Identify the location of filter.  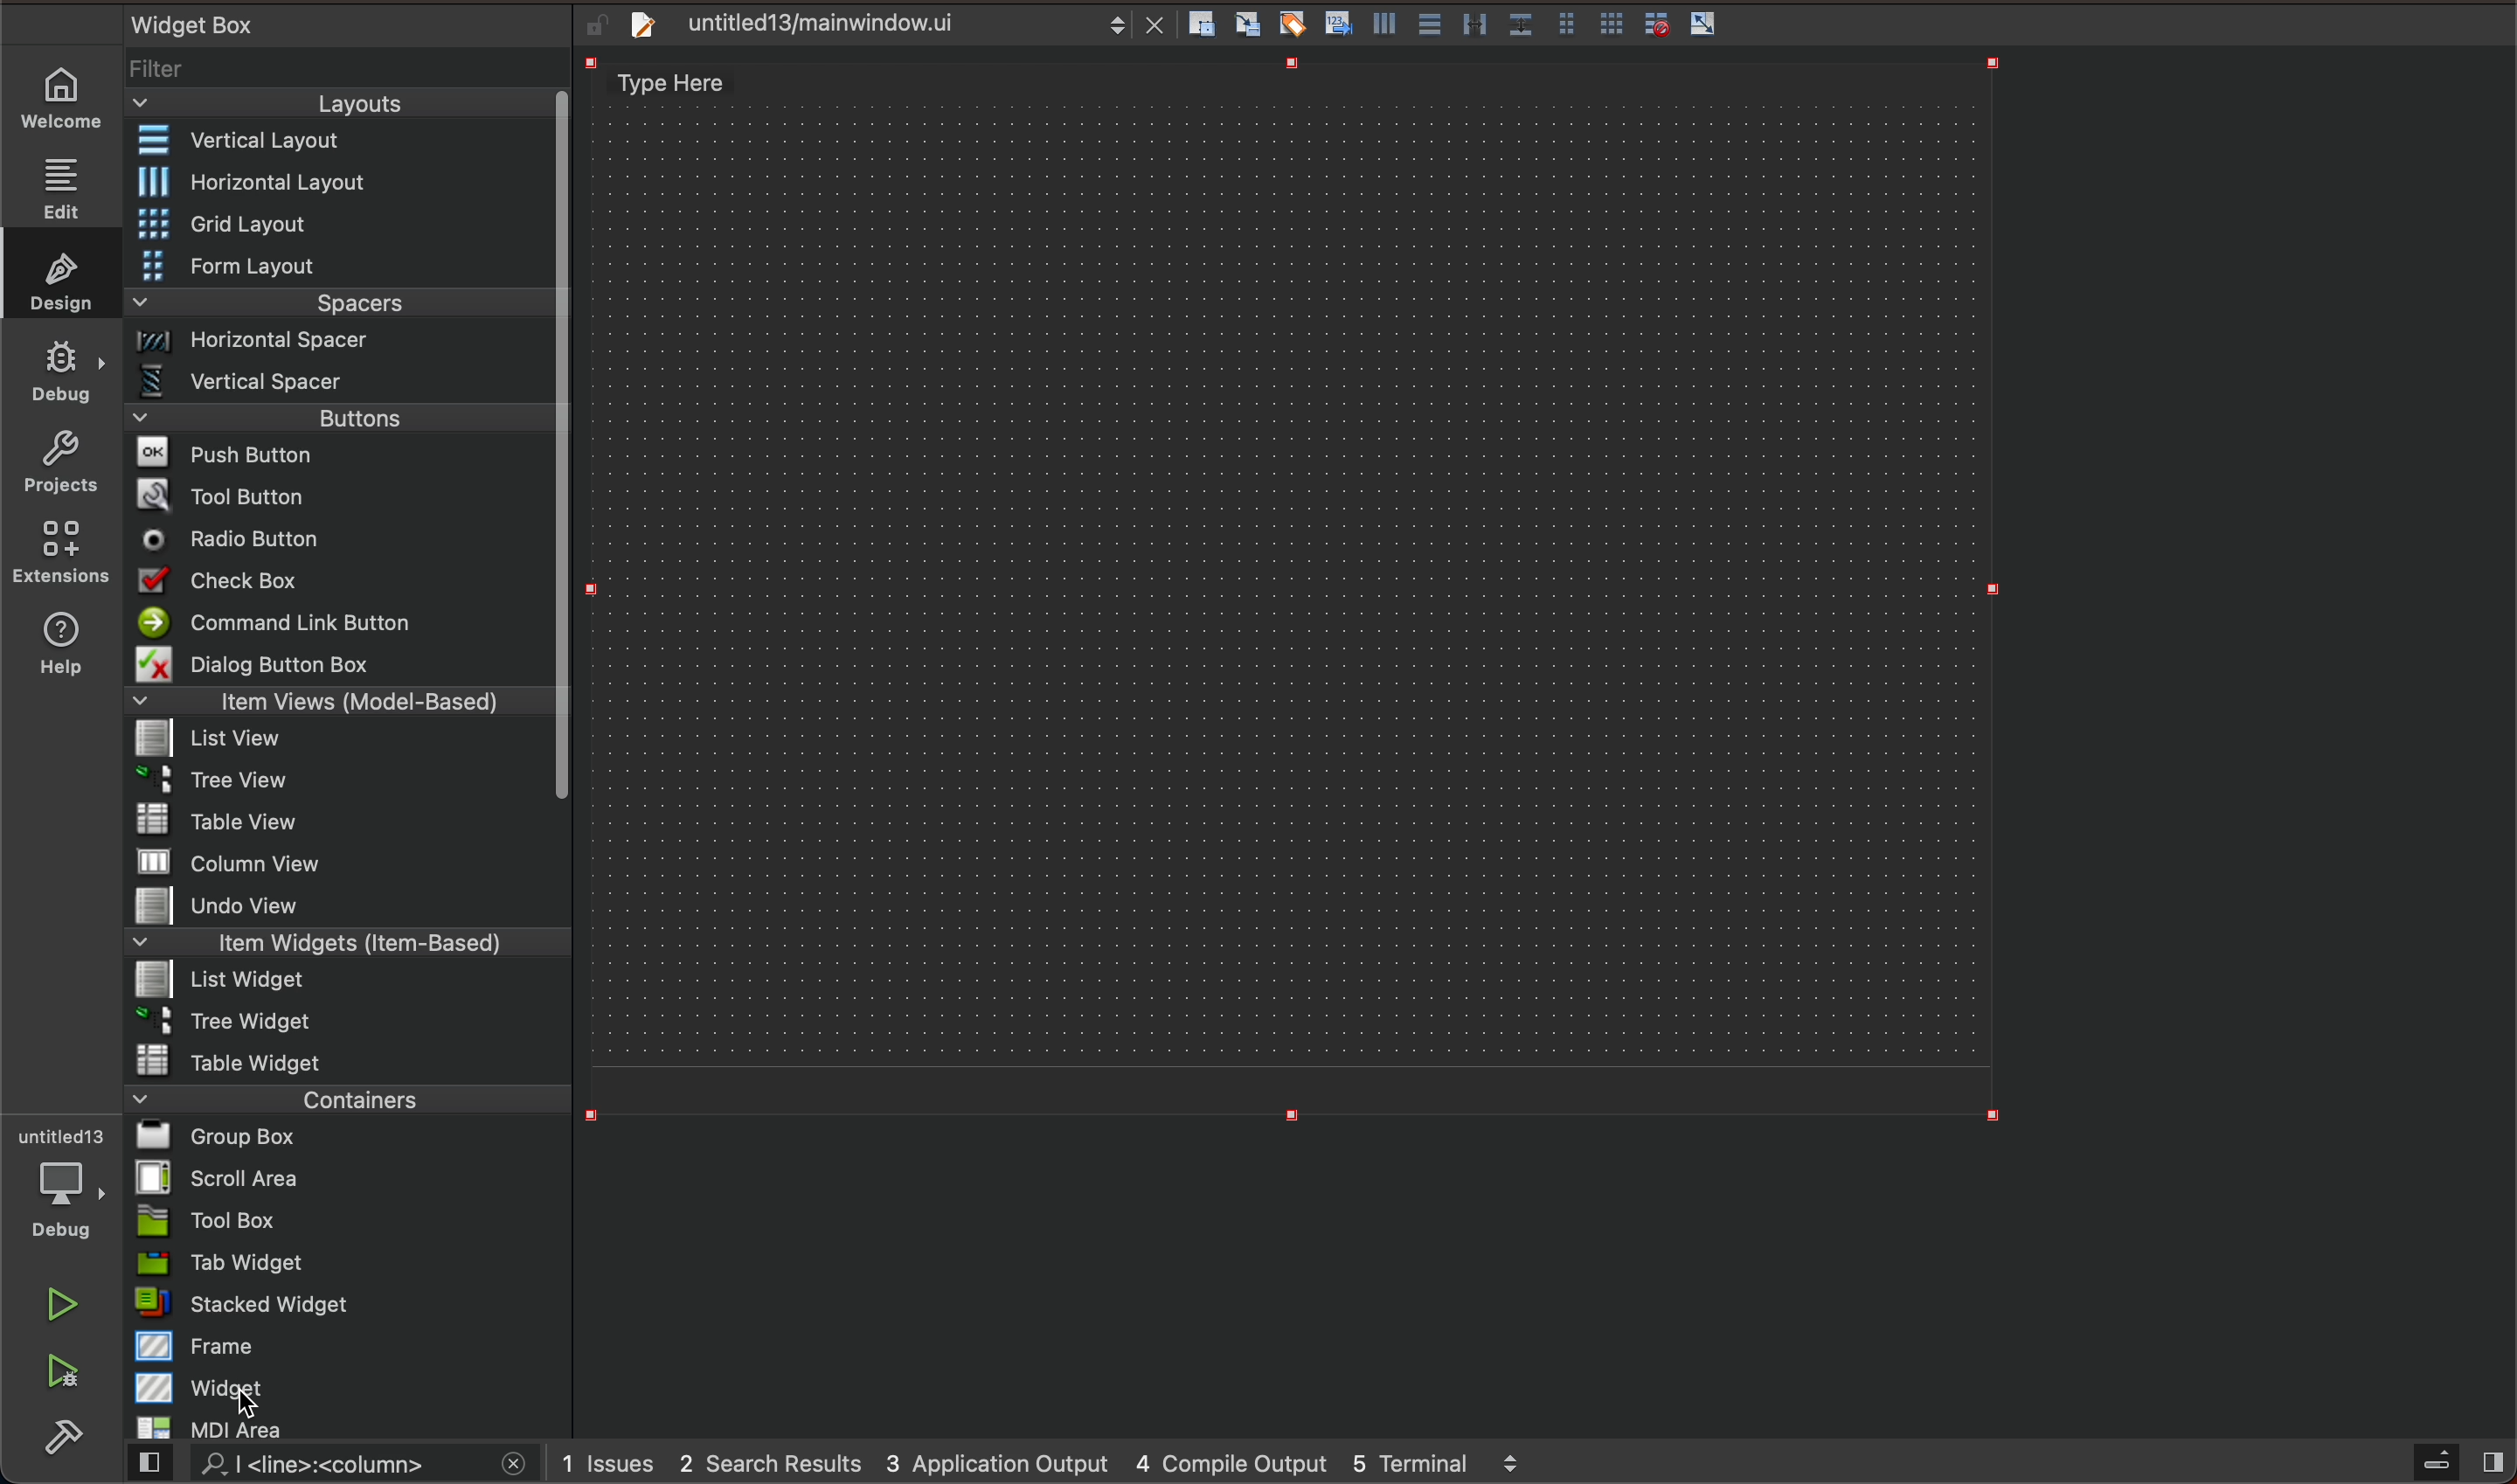
(346, 69).